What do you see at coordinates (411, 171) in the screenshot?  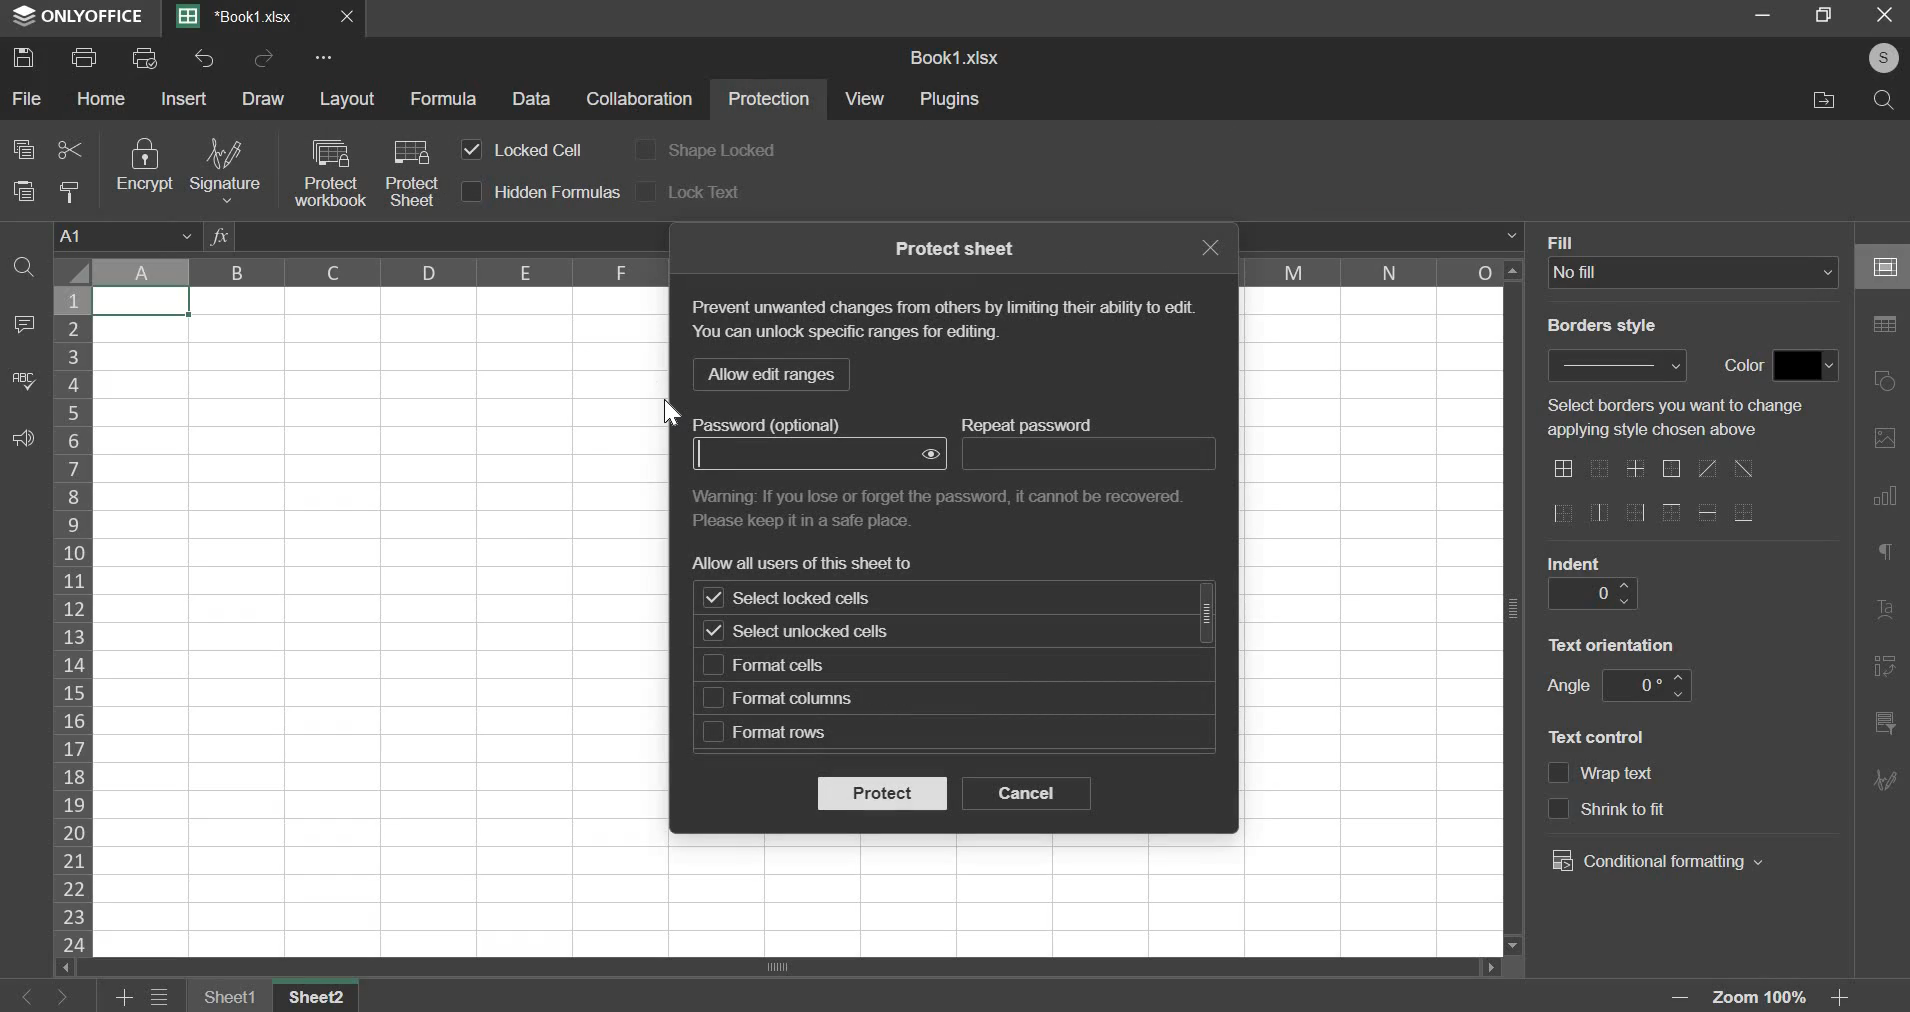 I see `protect sheet with cursor` at bounding box center [411, 171].